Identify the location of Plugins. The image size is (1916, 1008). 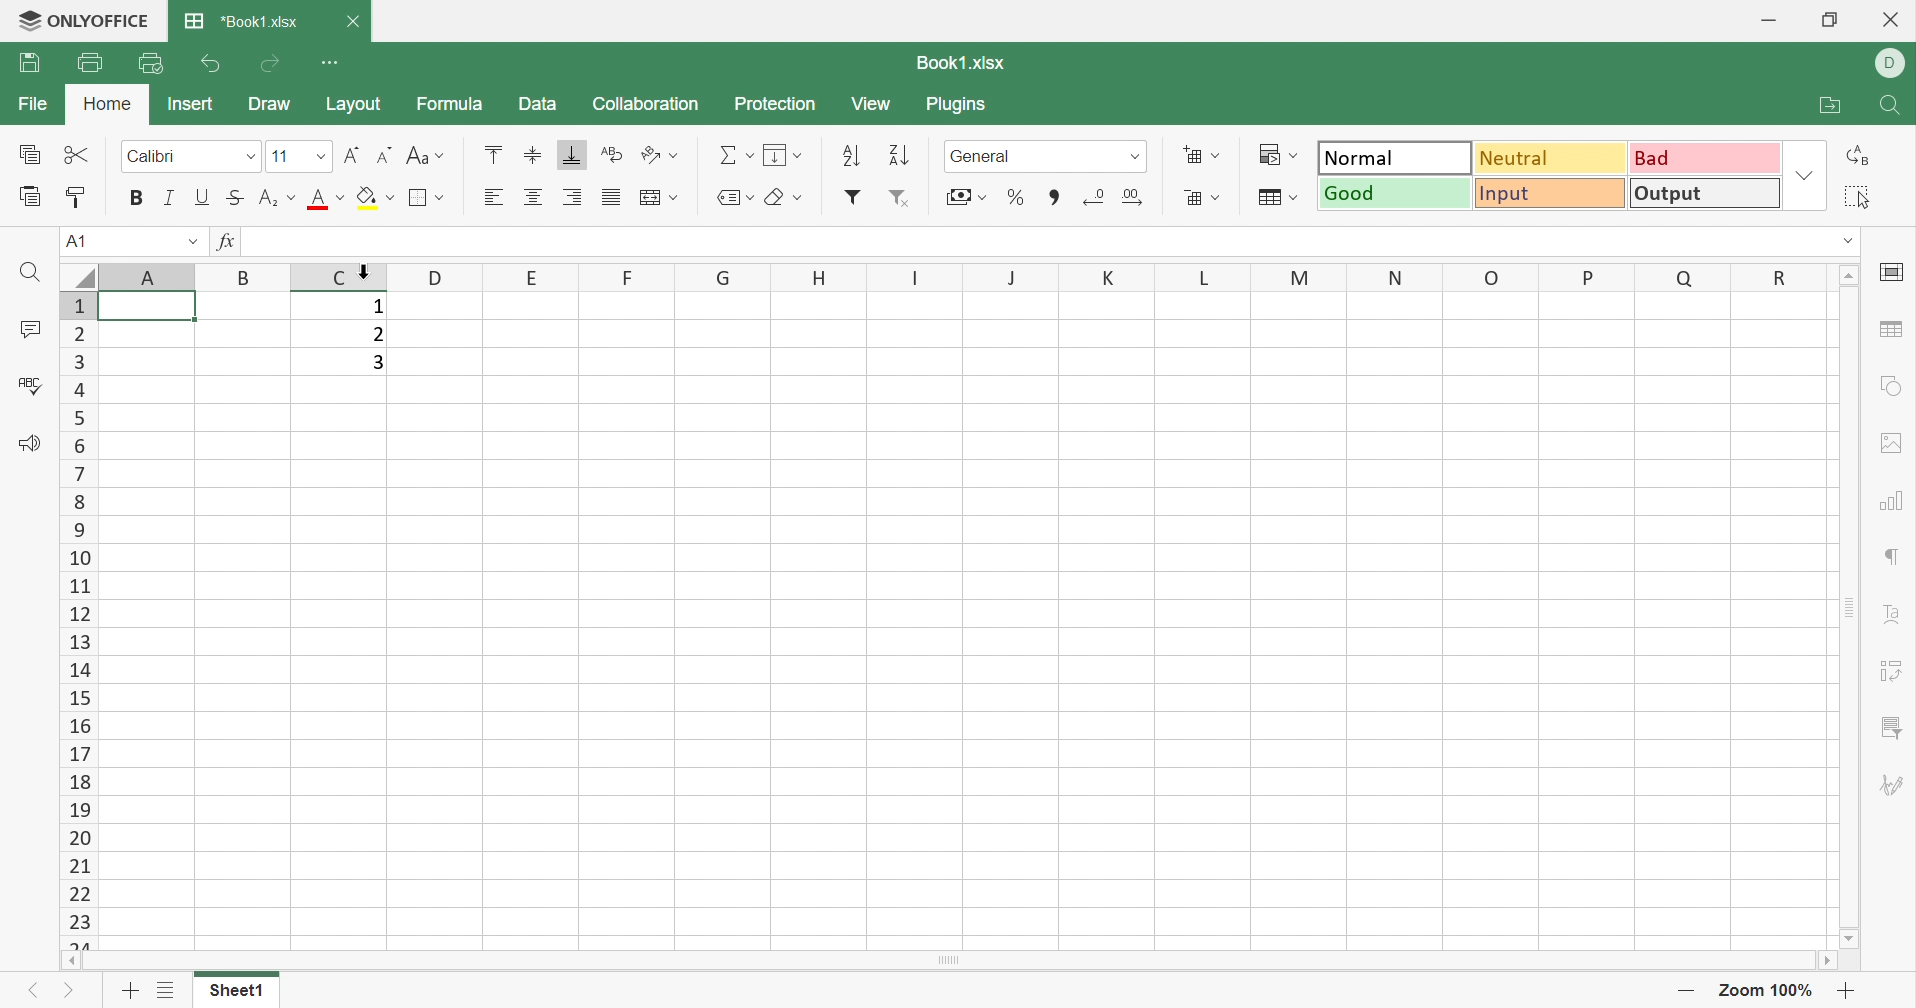
(959, 104).